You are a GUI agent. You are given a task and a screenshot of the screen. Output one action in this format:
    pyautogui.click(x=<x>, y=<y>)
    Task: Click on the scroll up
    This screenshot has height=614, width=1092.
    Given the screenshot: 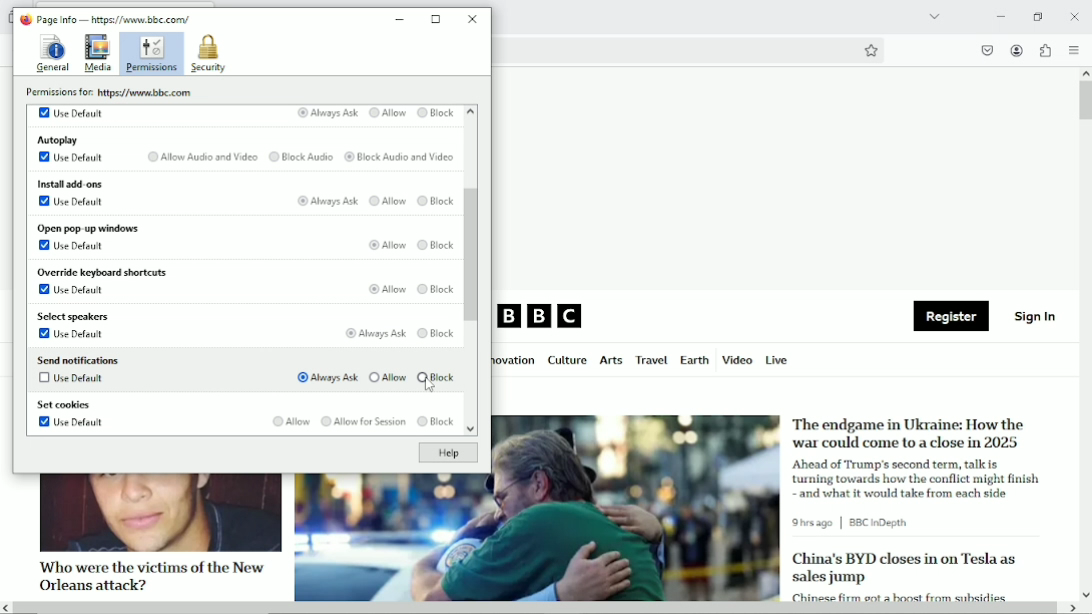 What is the action you would take?
    pyautogui.click(x=1085, y=73)
    